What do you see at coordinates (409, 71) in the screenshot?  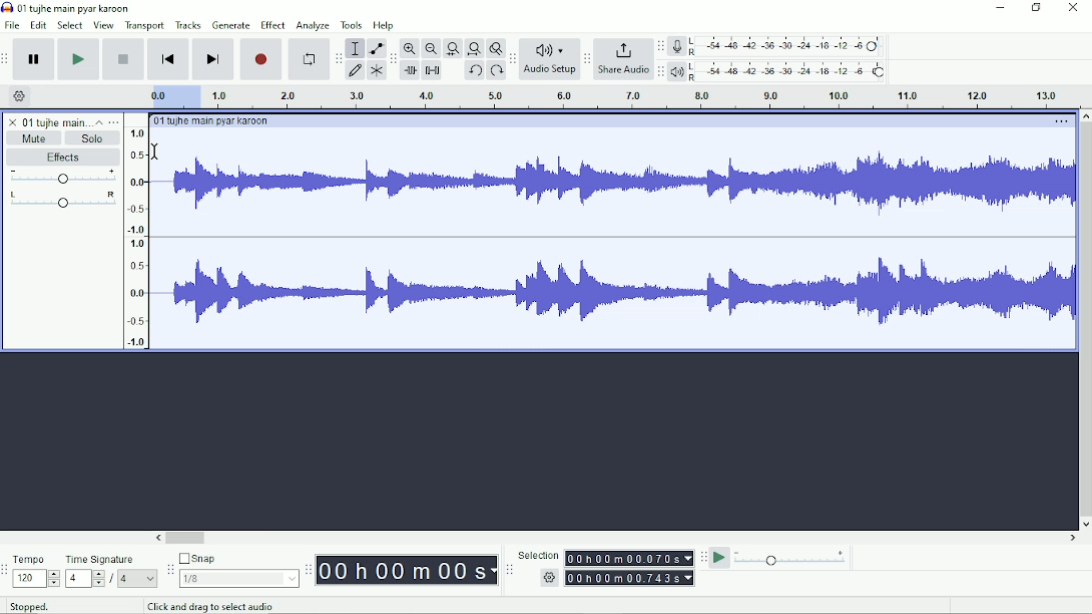 I see `Trim audio outside selection` at bounding box center [409, 71].